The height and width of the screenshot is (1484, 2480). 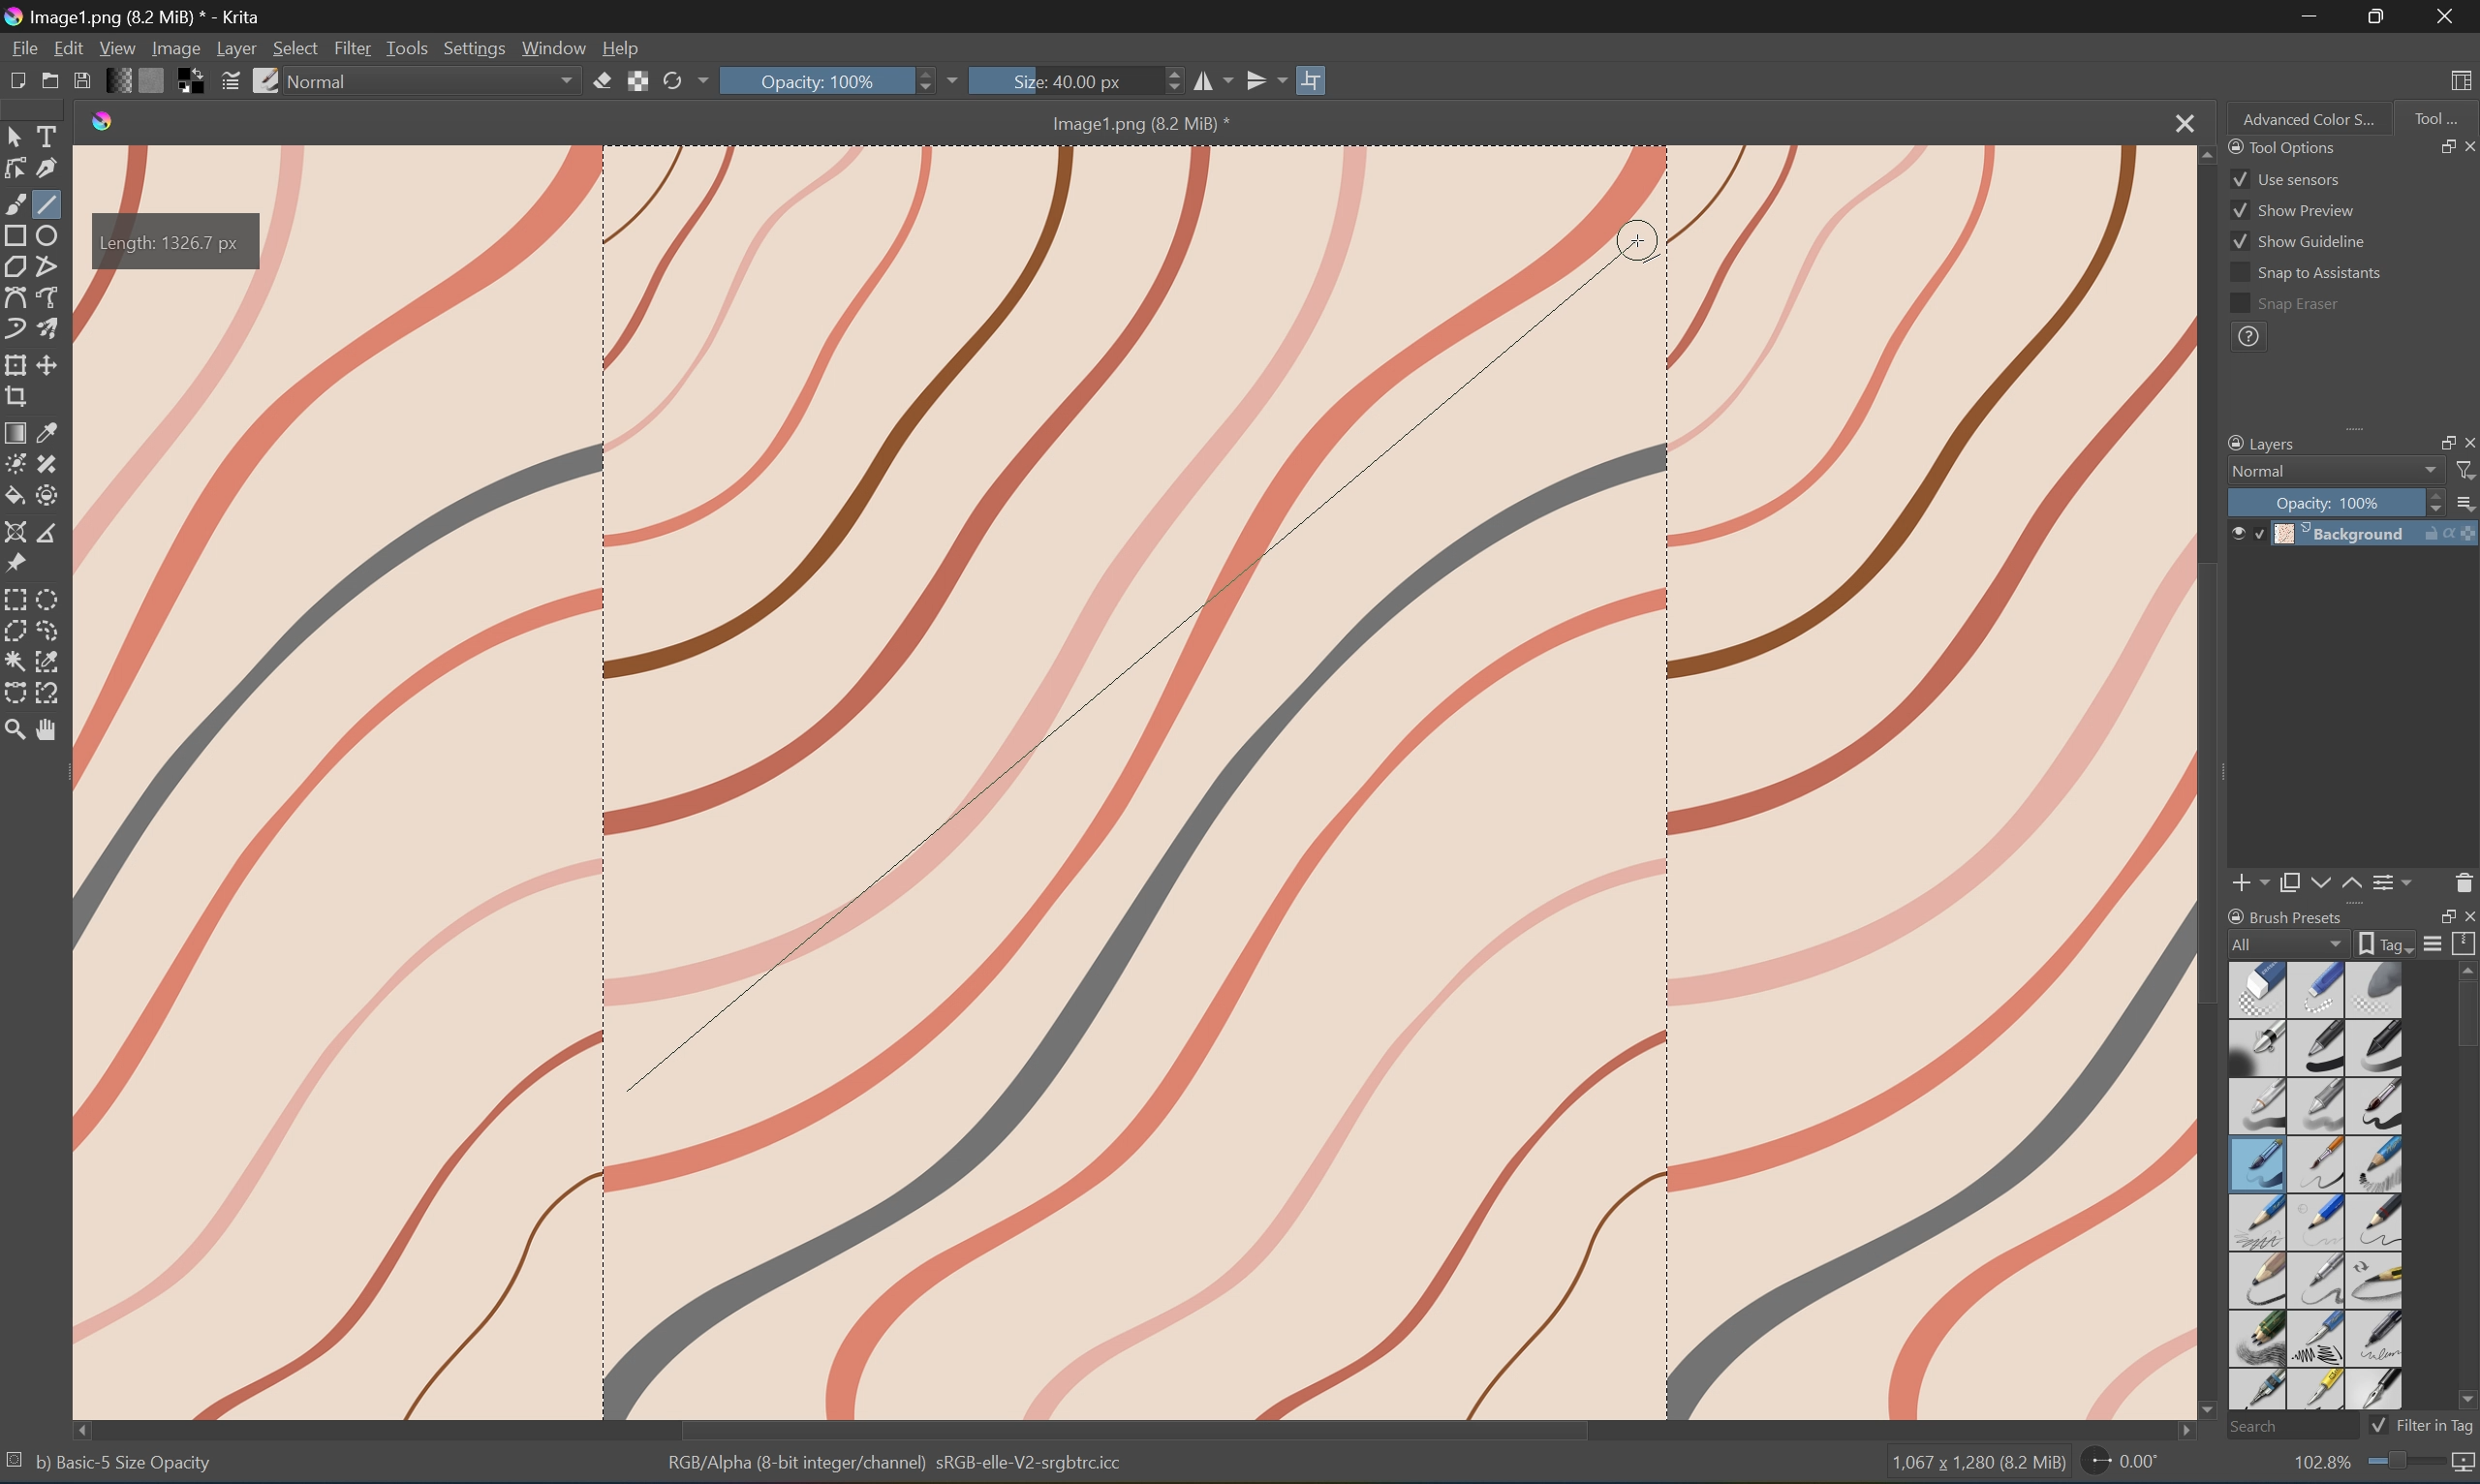 What do you see at coordinates (2319, 1464) in the screenshot?
I see `102.8%` at bounding box center [2319, 1464].